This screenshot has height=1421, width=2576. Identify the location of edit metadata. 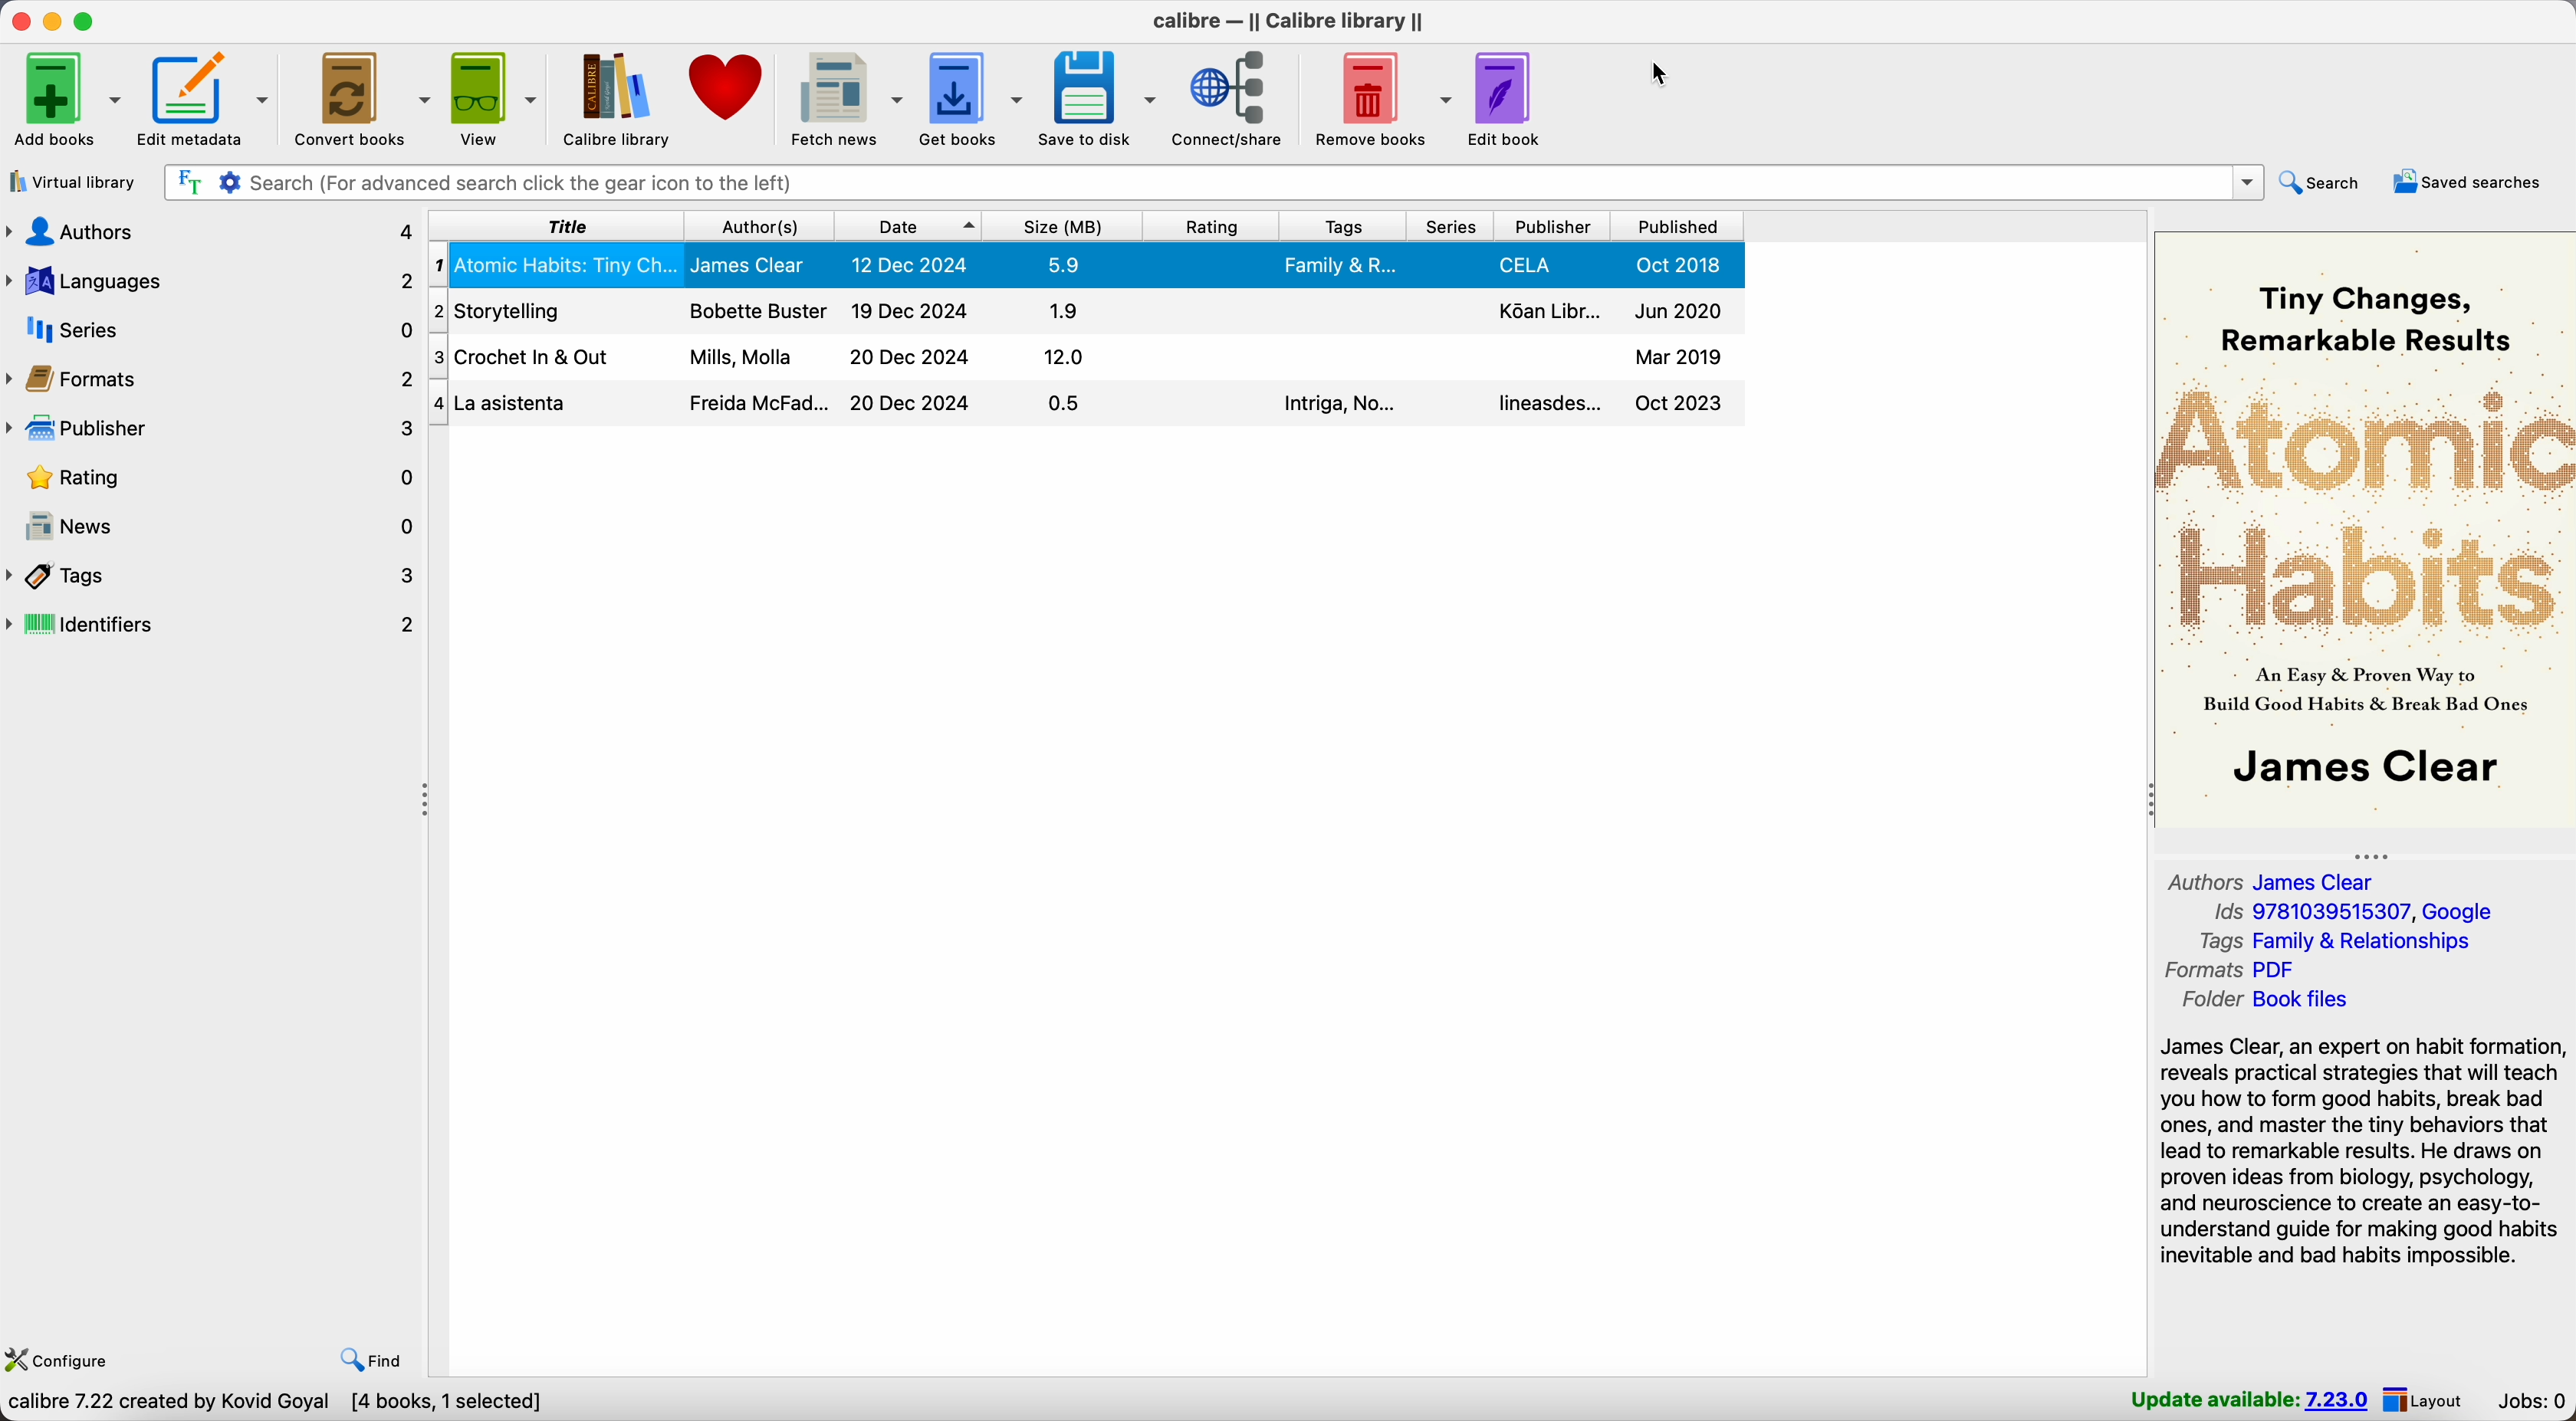
(211, 101).